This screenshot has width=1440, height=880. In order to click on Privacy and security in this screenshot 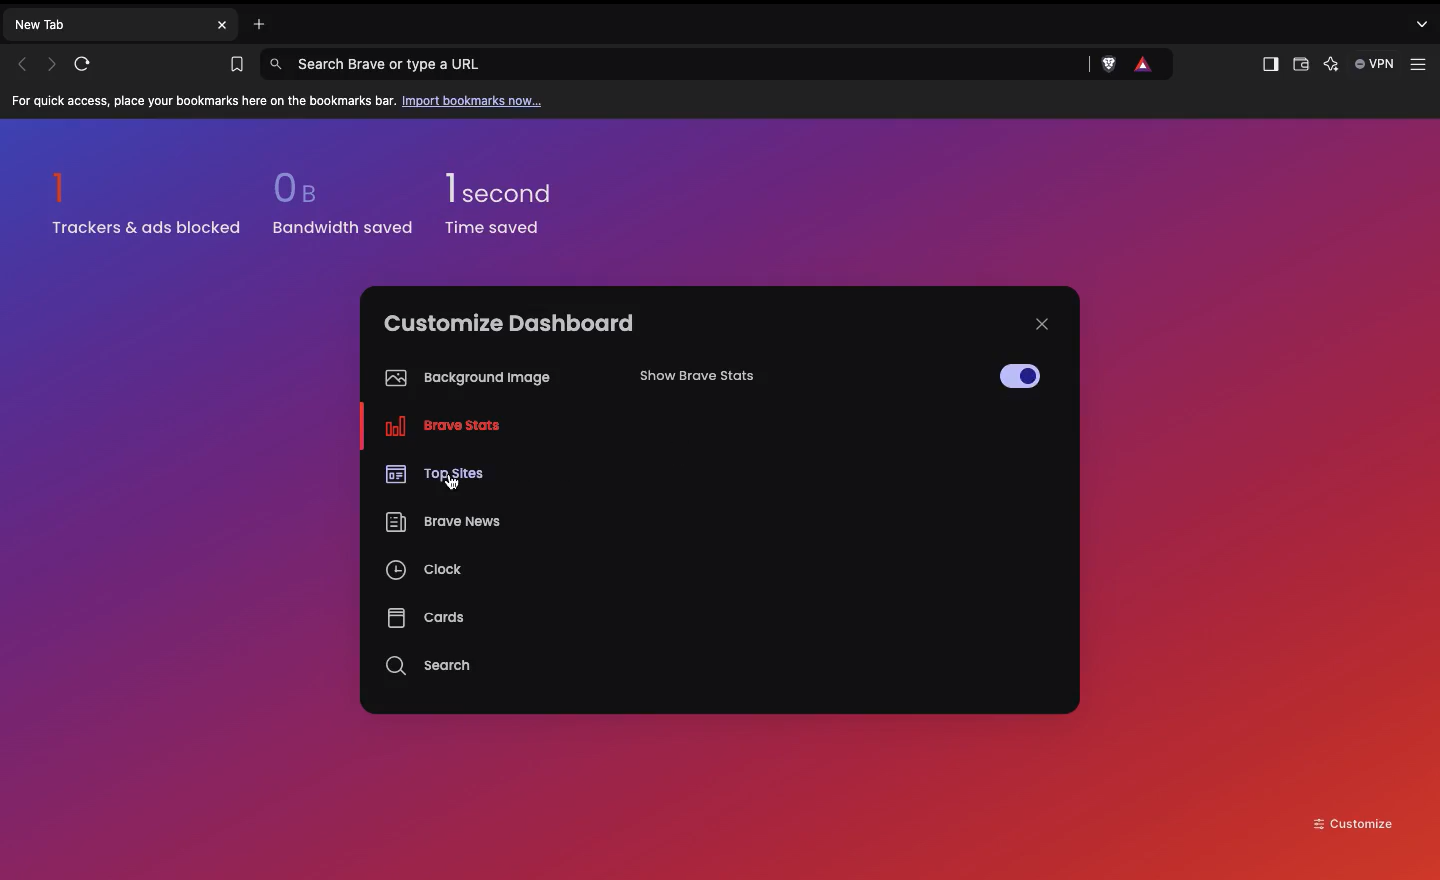, I will do `click(1145, 65)`.